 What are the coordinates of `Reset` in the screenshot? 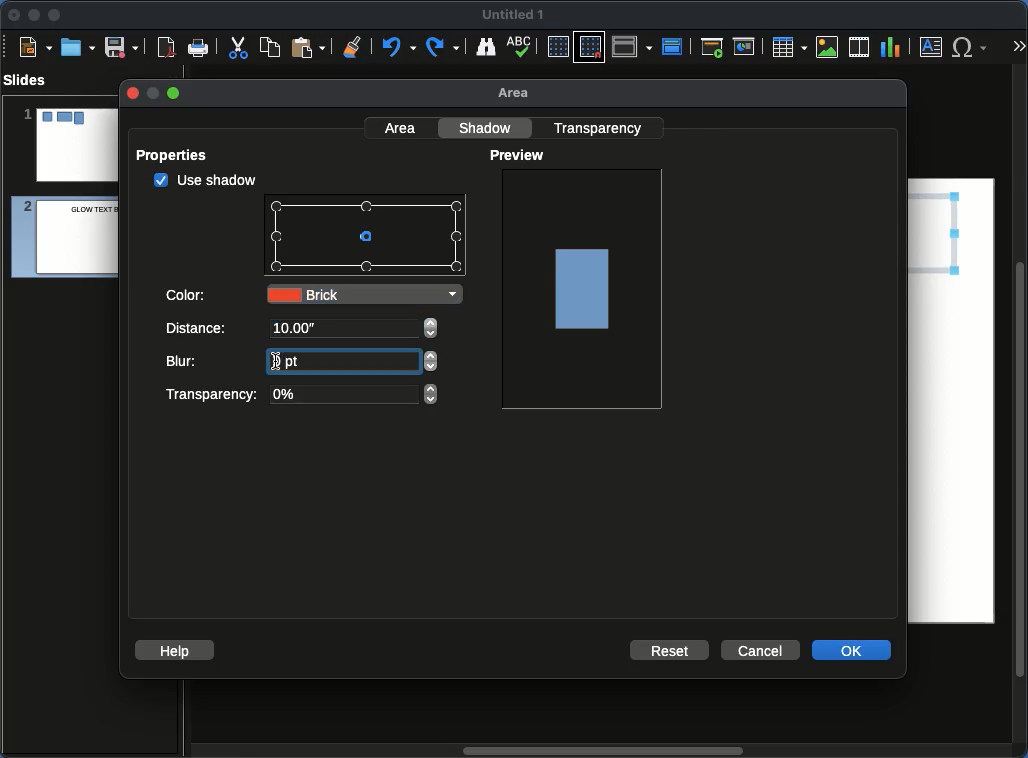 It's located at (671, 649).